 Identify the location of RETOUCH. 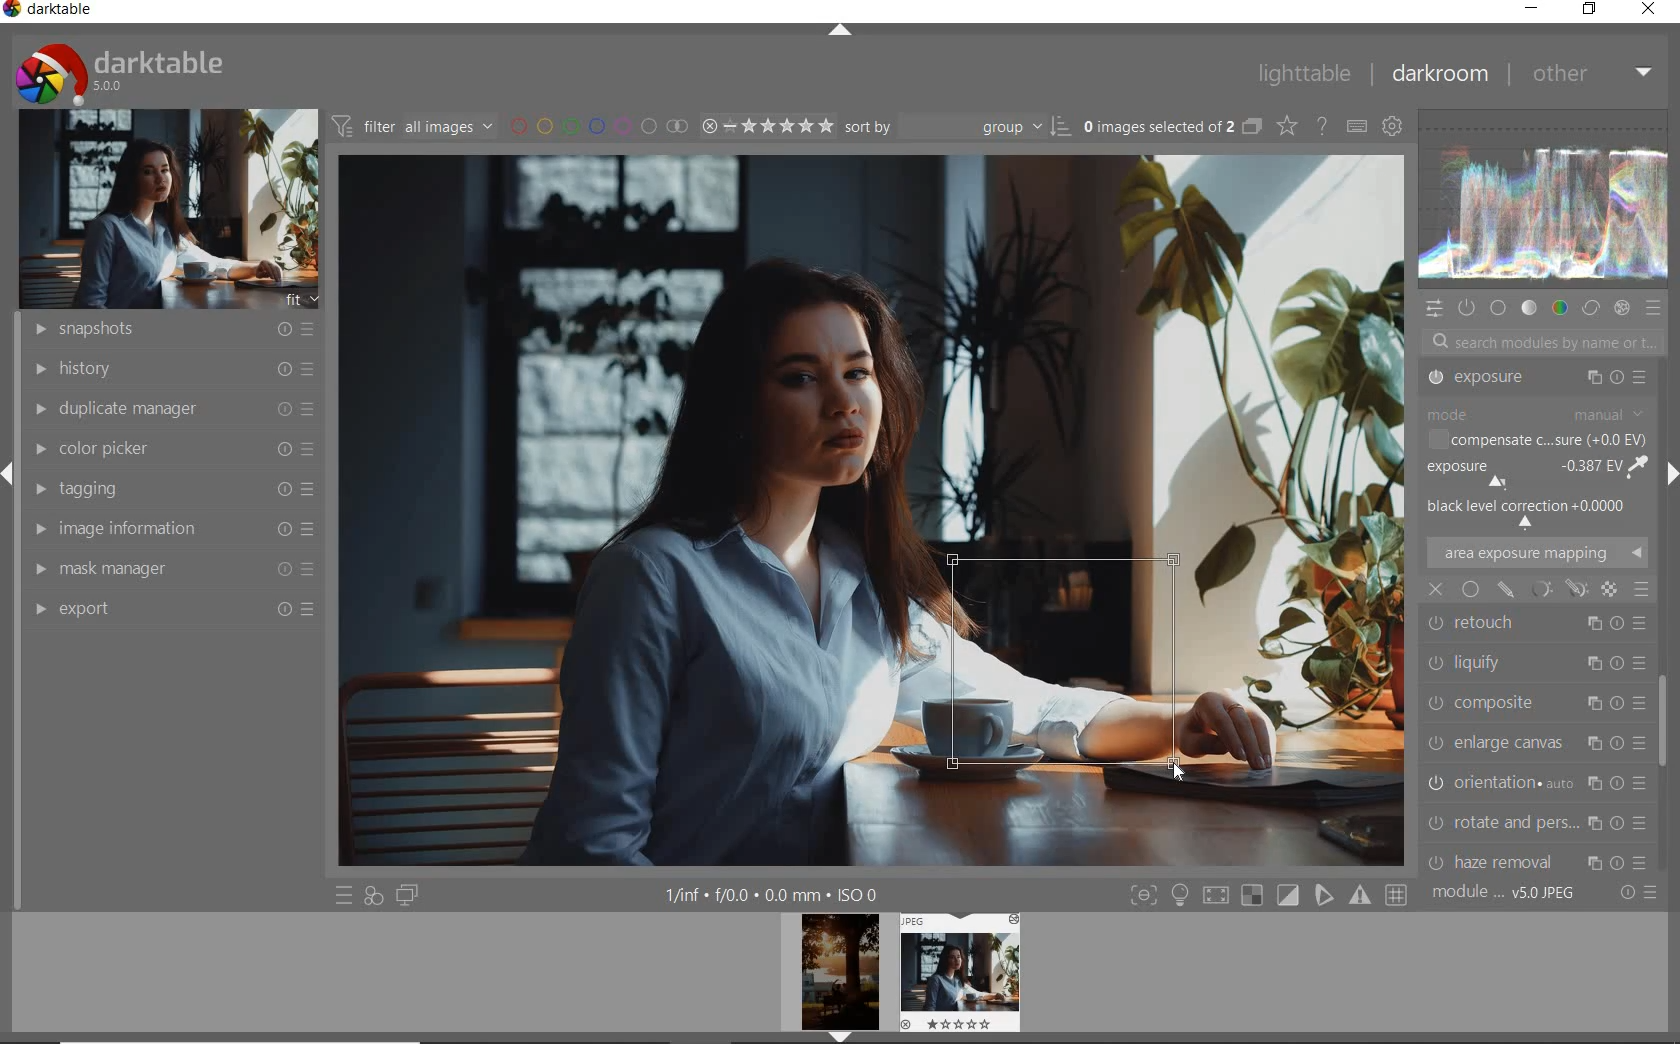
(1535, 505).